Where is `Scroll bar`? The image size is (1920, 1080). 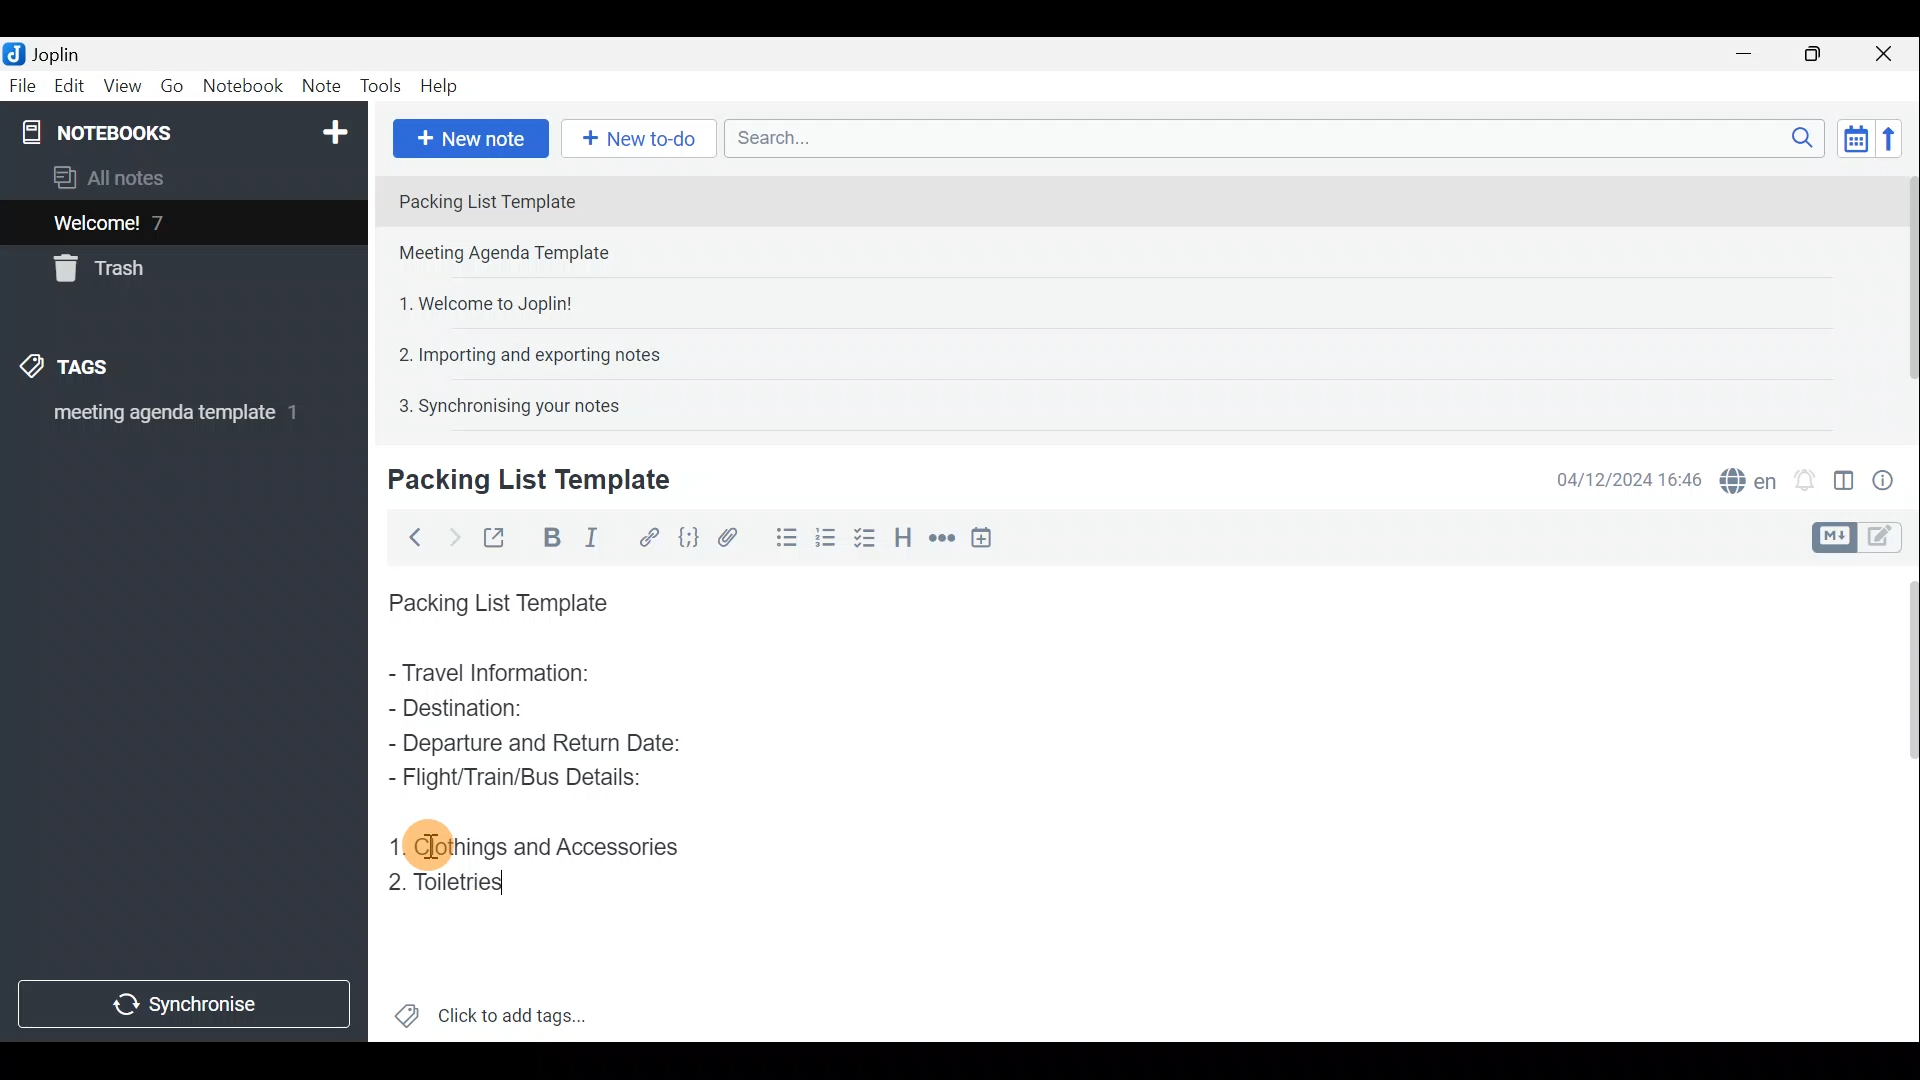
Scroll bar is located at coordinates (1902, 801).